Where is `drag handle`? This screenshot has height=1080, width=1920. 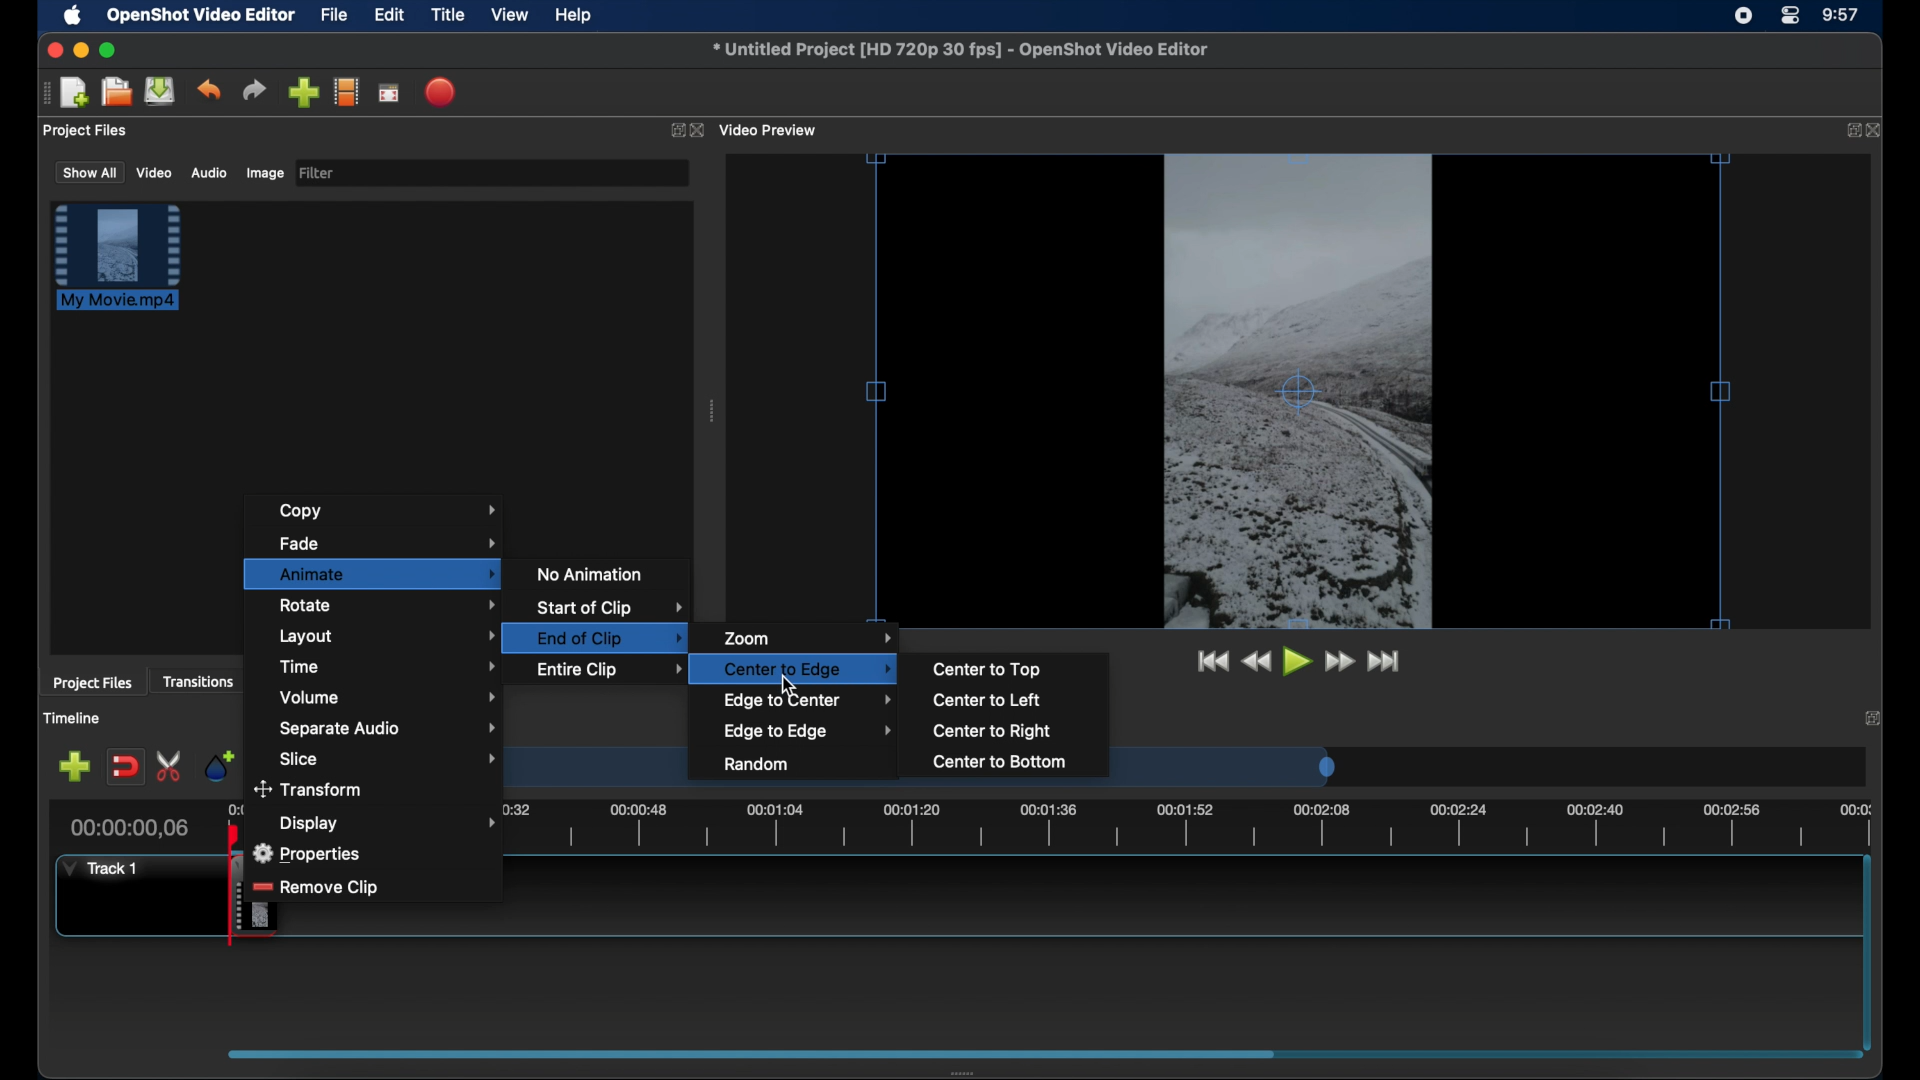 drag handle is located at coordinates (45, 93).